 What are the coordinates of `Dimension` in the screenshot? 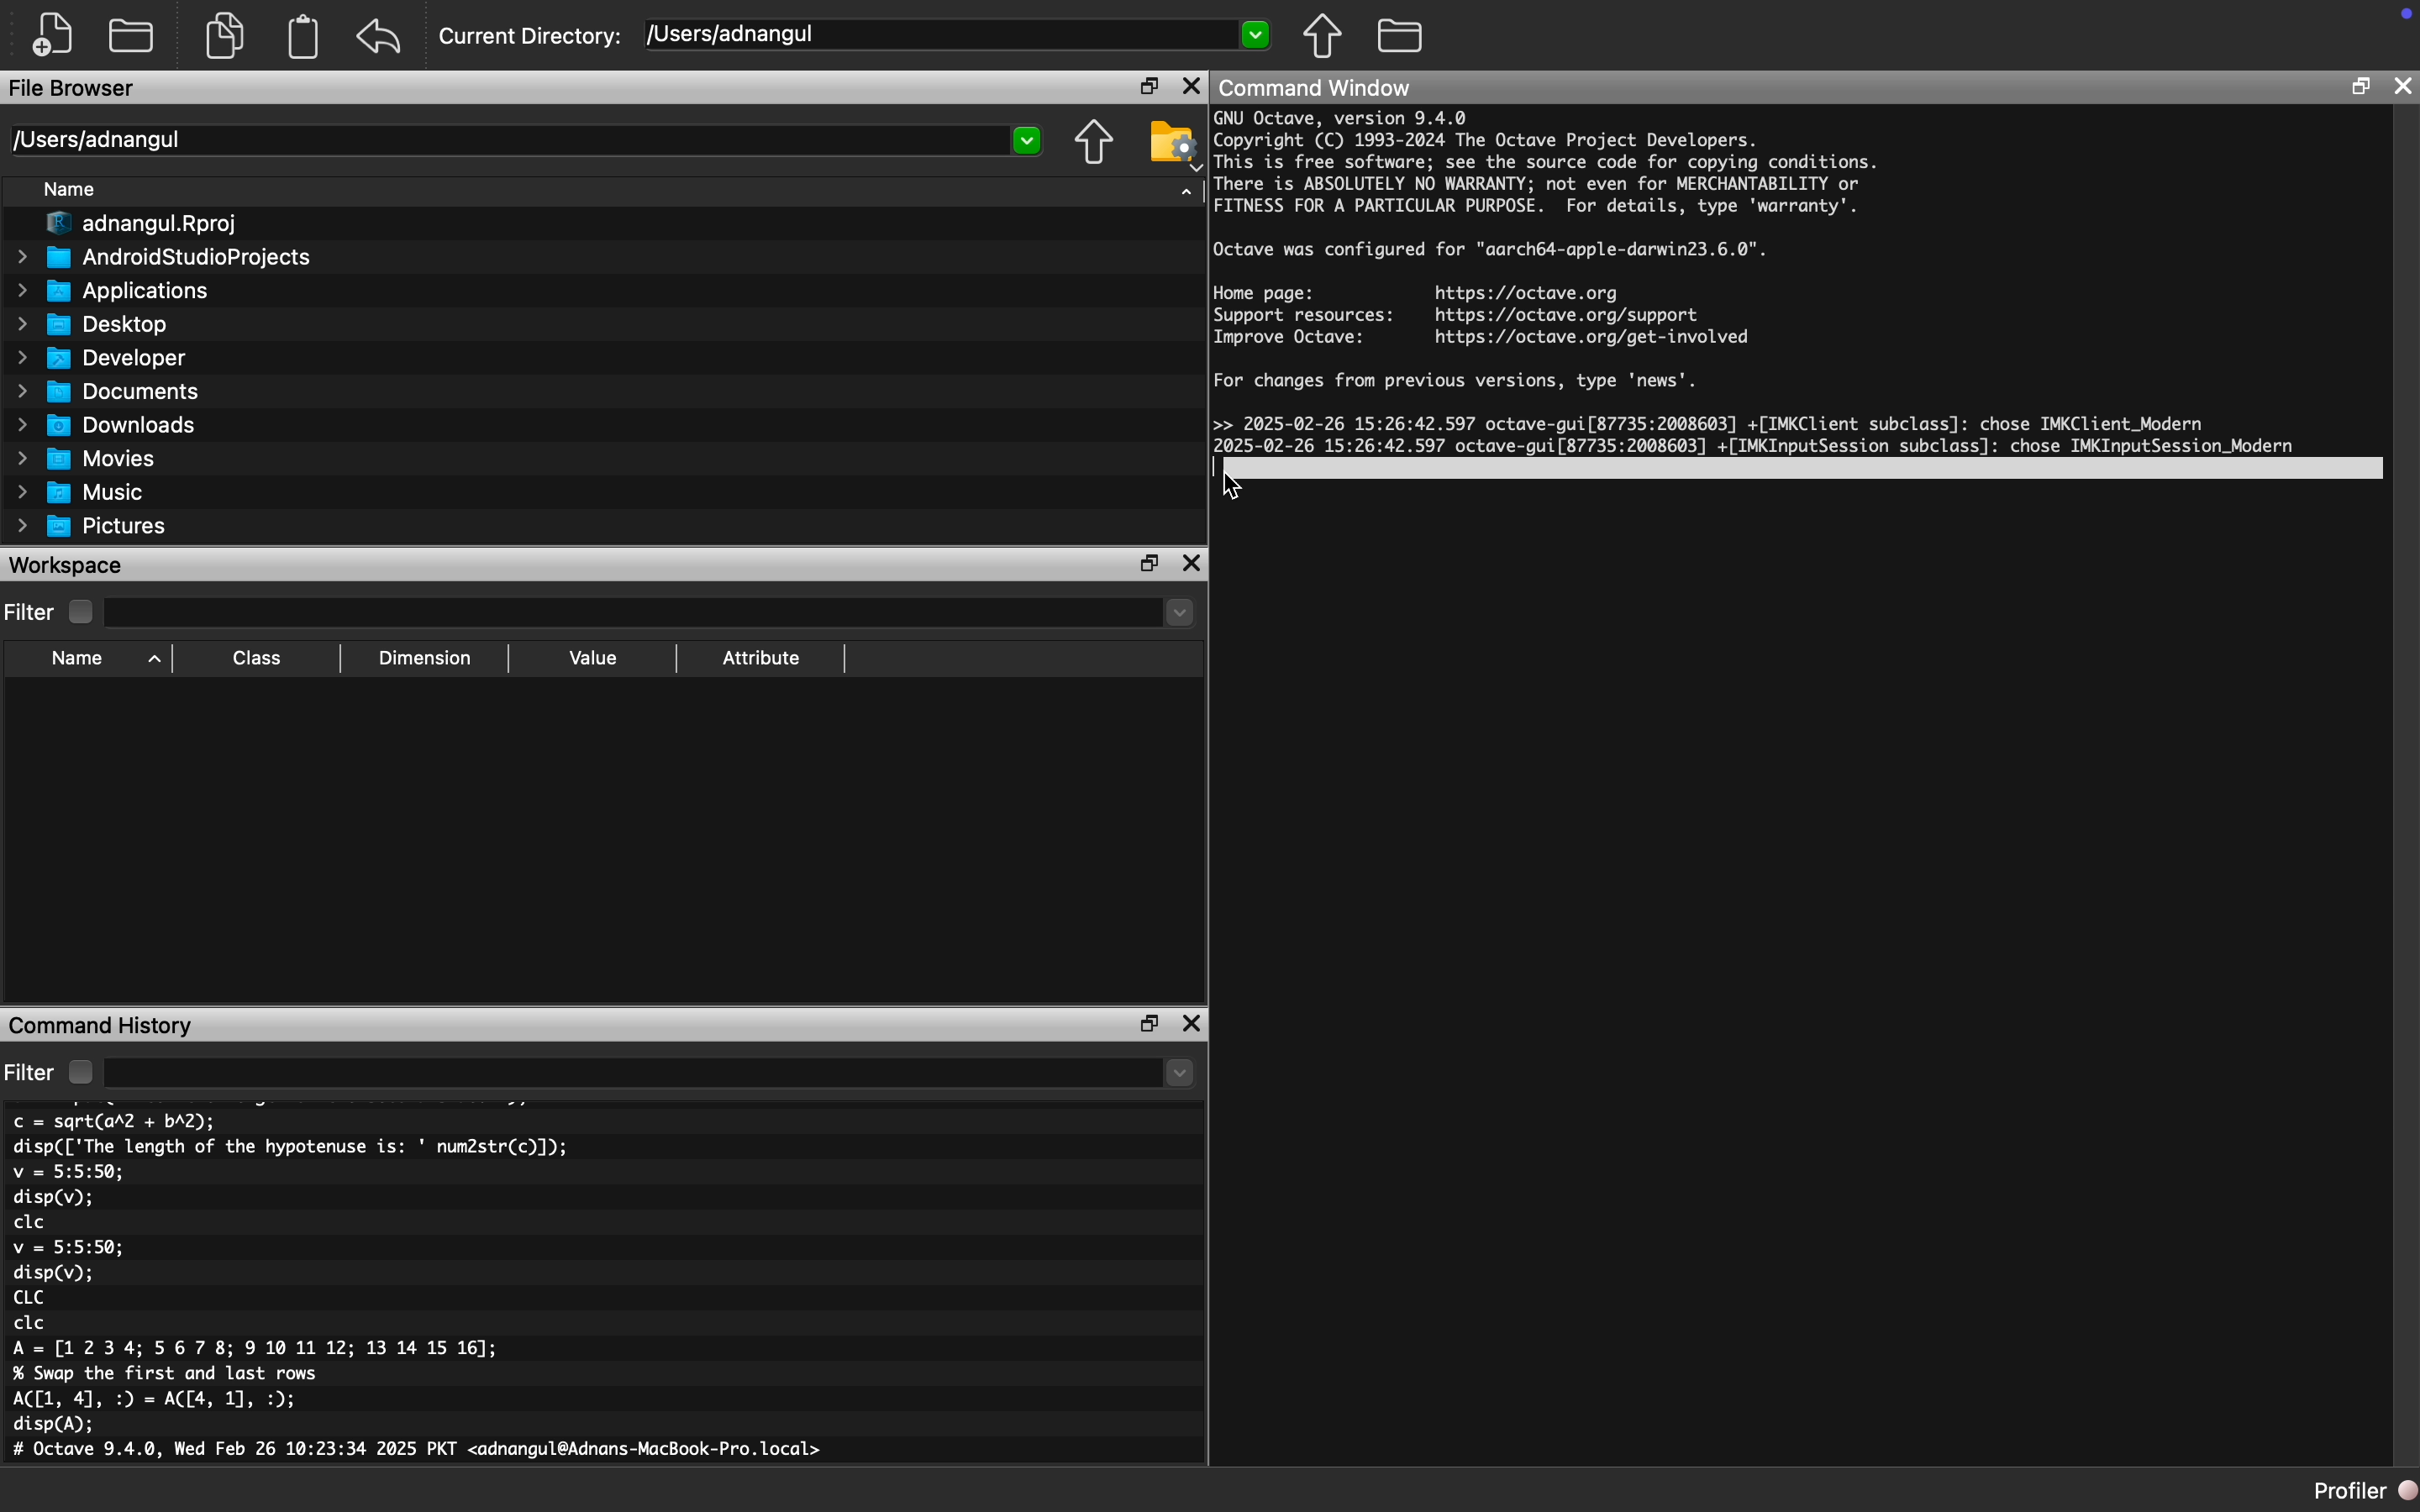 It's located at (425, 659).